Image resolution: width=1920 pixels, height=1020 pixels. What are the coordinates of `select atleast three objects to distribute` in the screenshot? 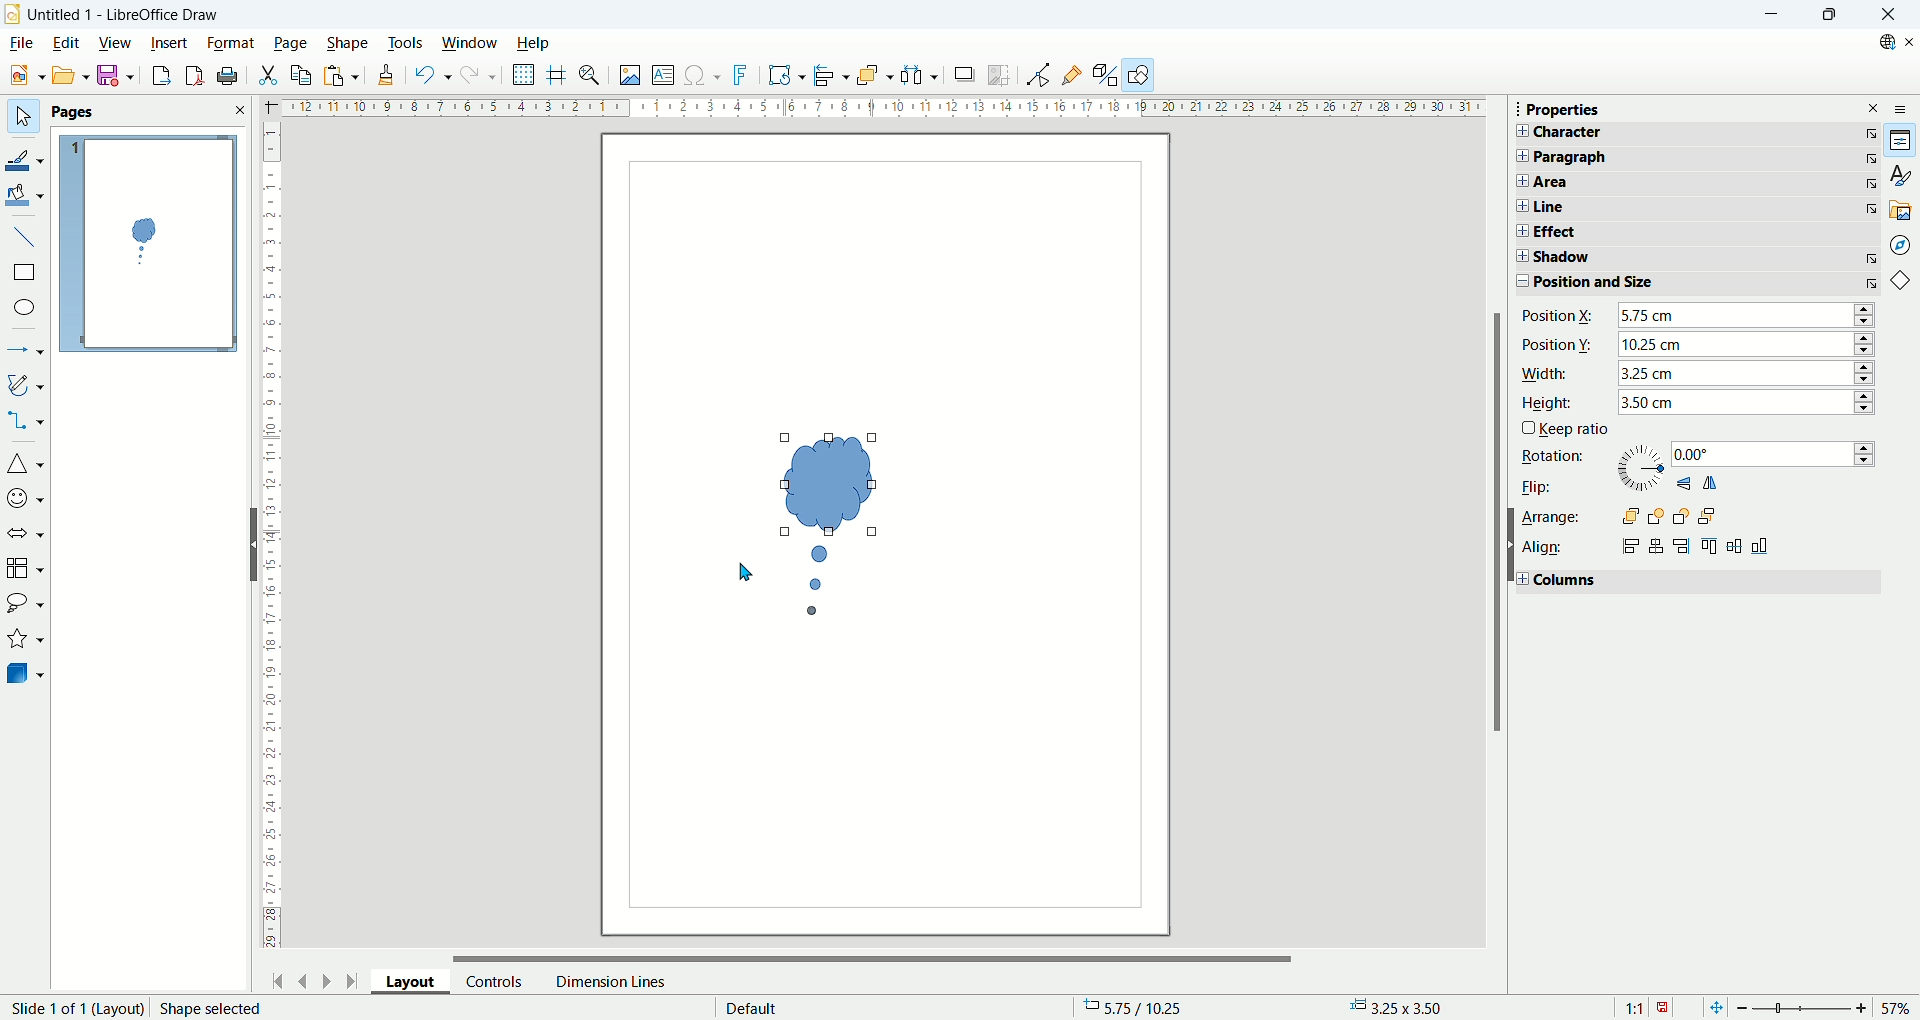 It's located at (920, 75).